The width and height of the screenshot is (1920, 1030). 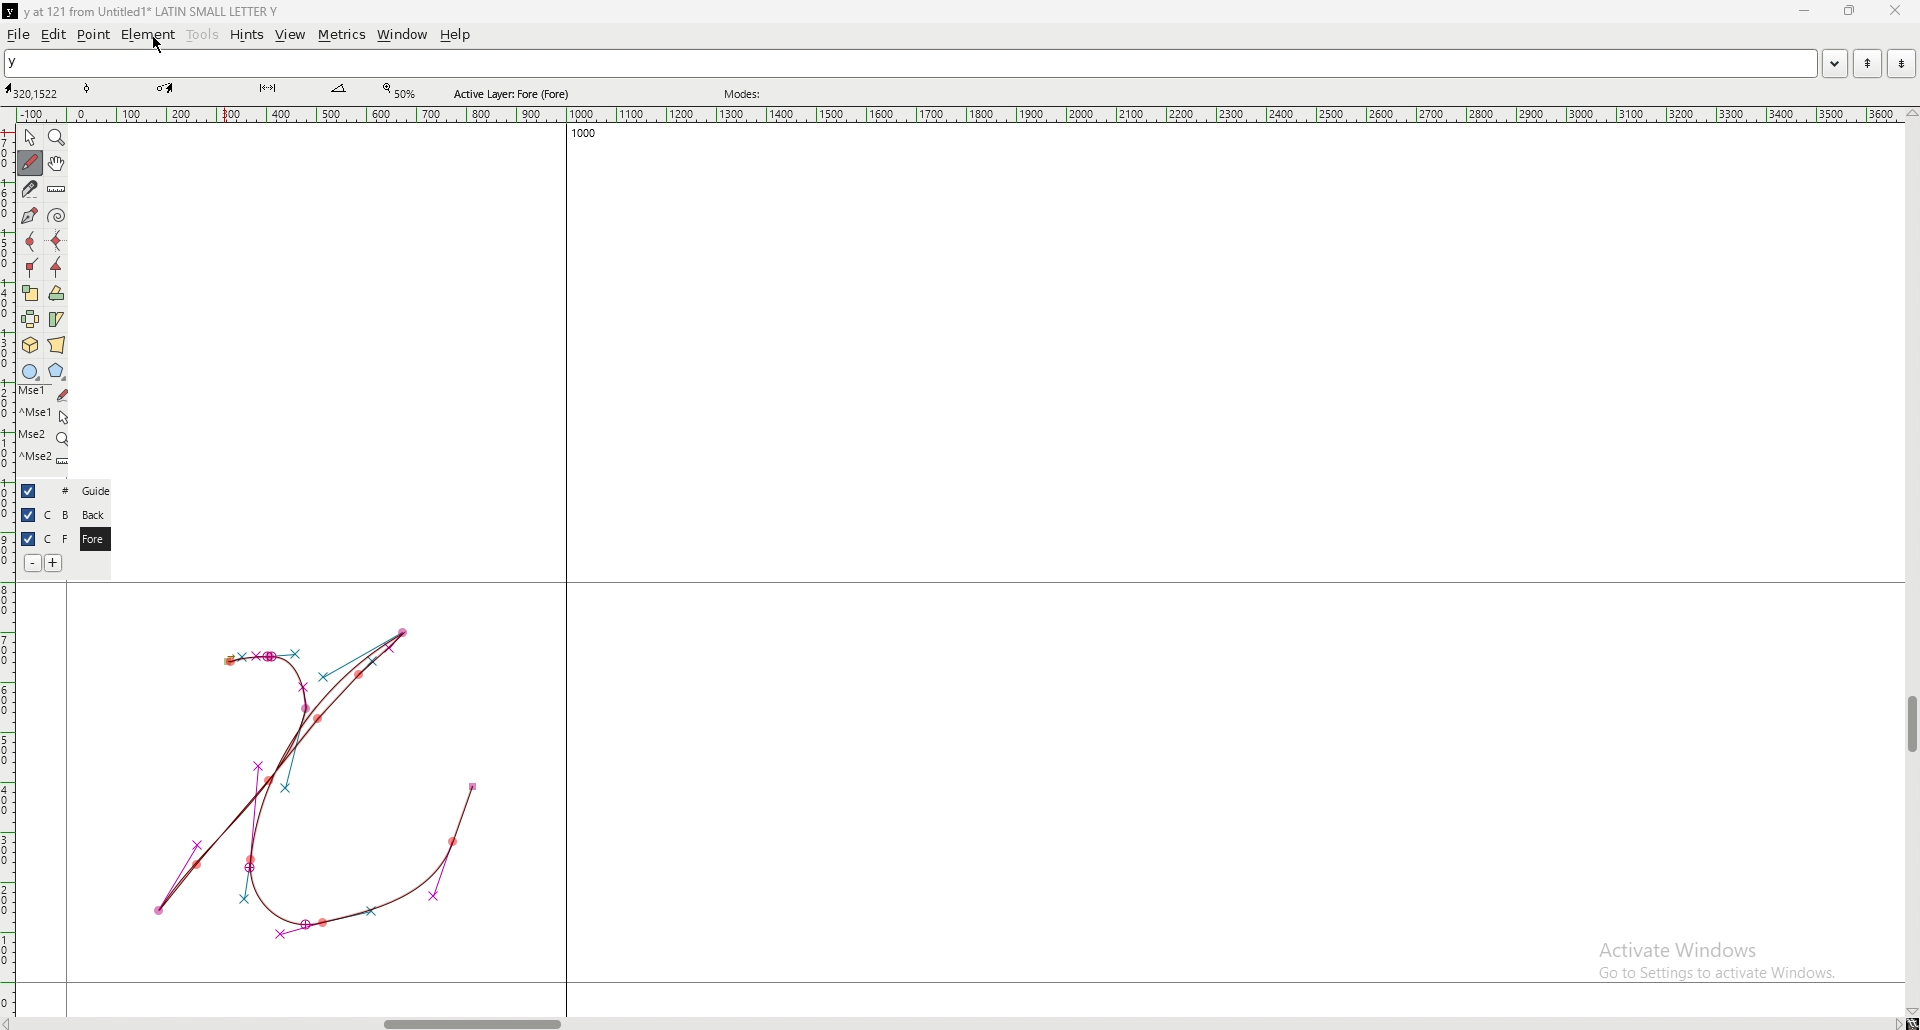 I want to click on cut a spline in two, so click(x=28, y=189).